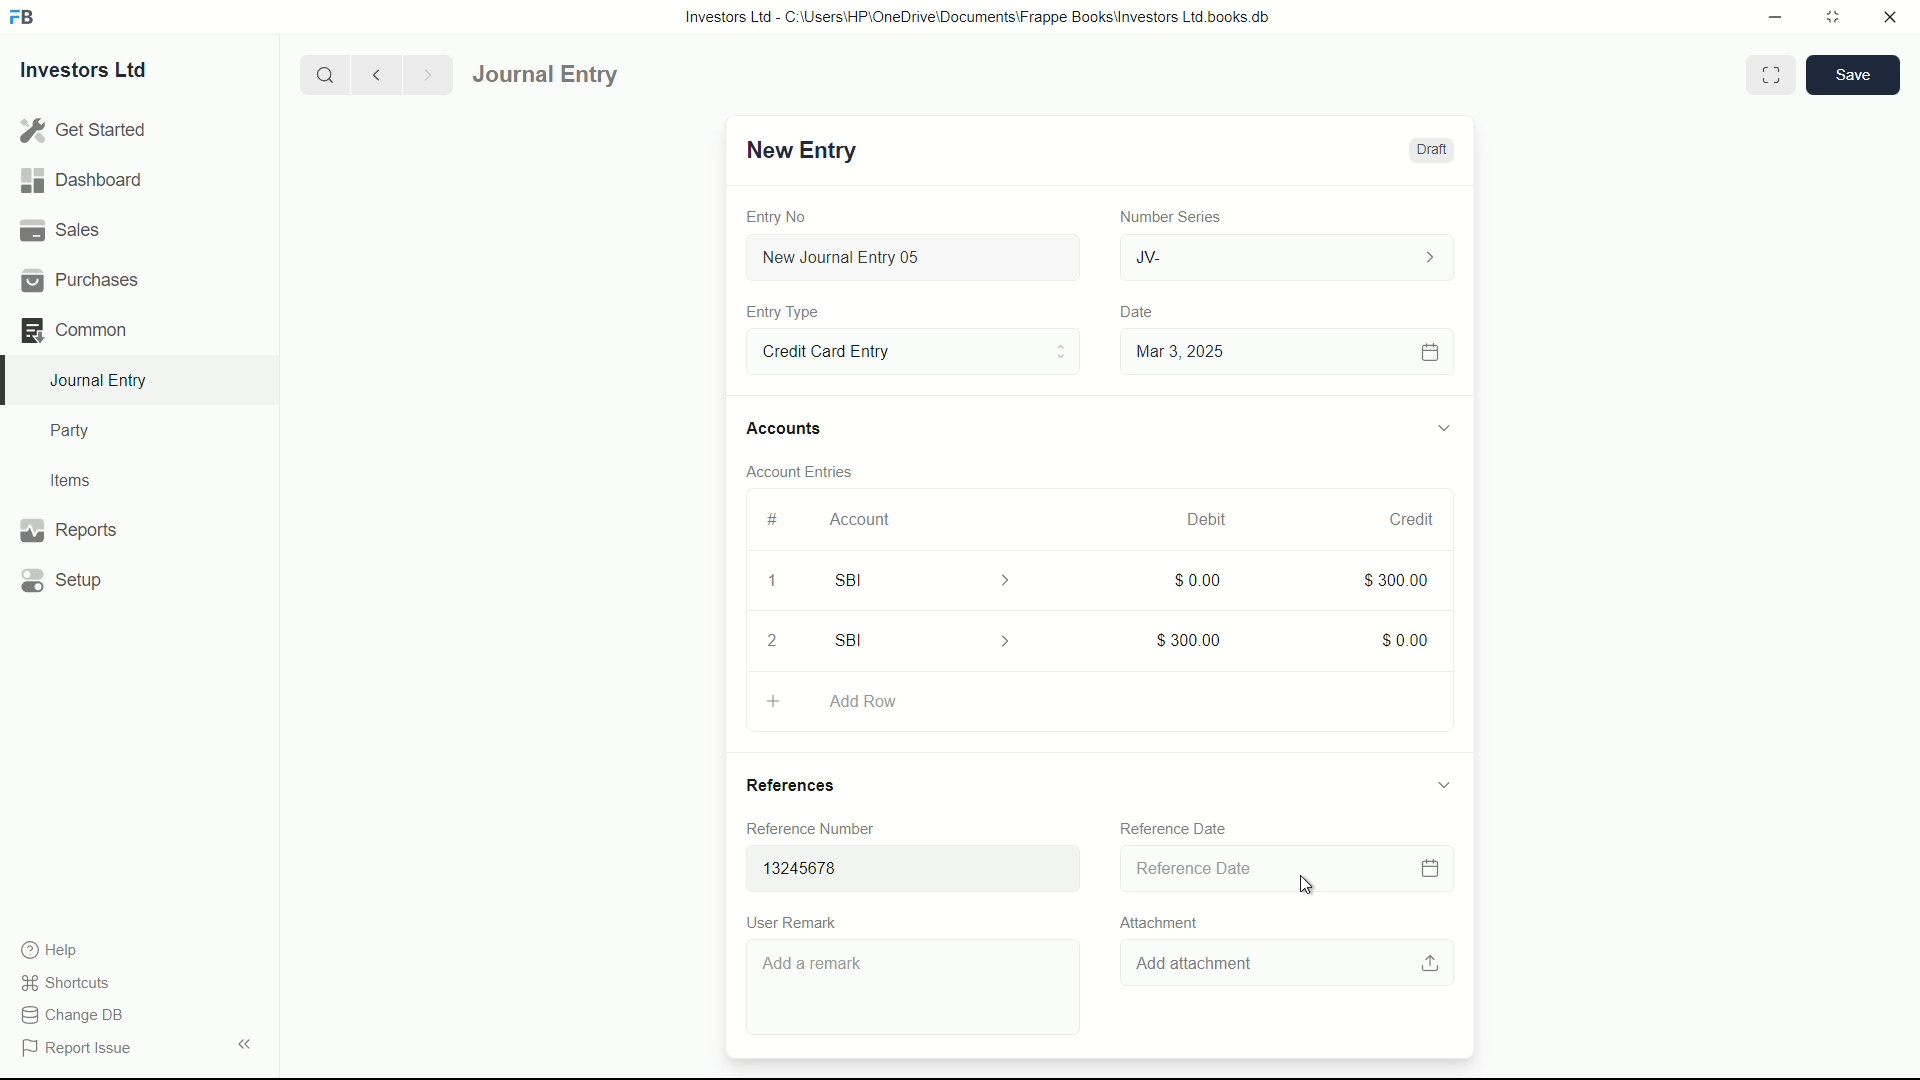 The width and height of the screenshot is (1920, 1080). I want to click on Entry No, so click(779, 214).